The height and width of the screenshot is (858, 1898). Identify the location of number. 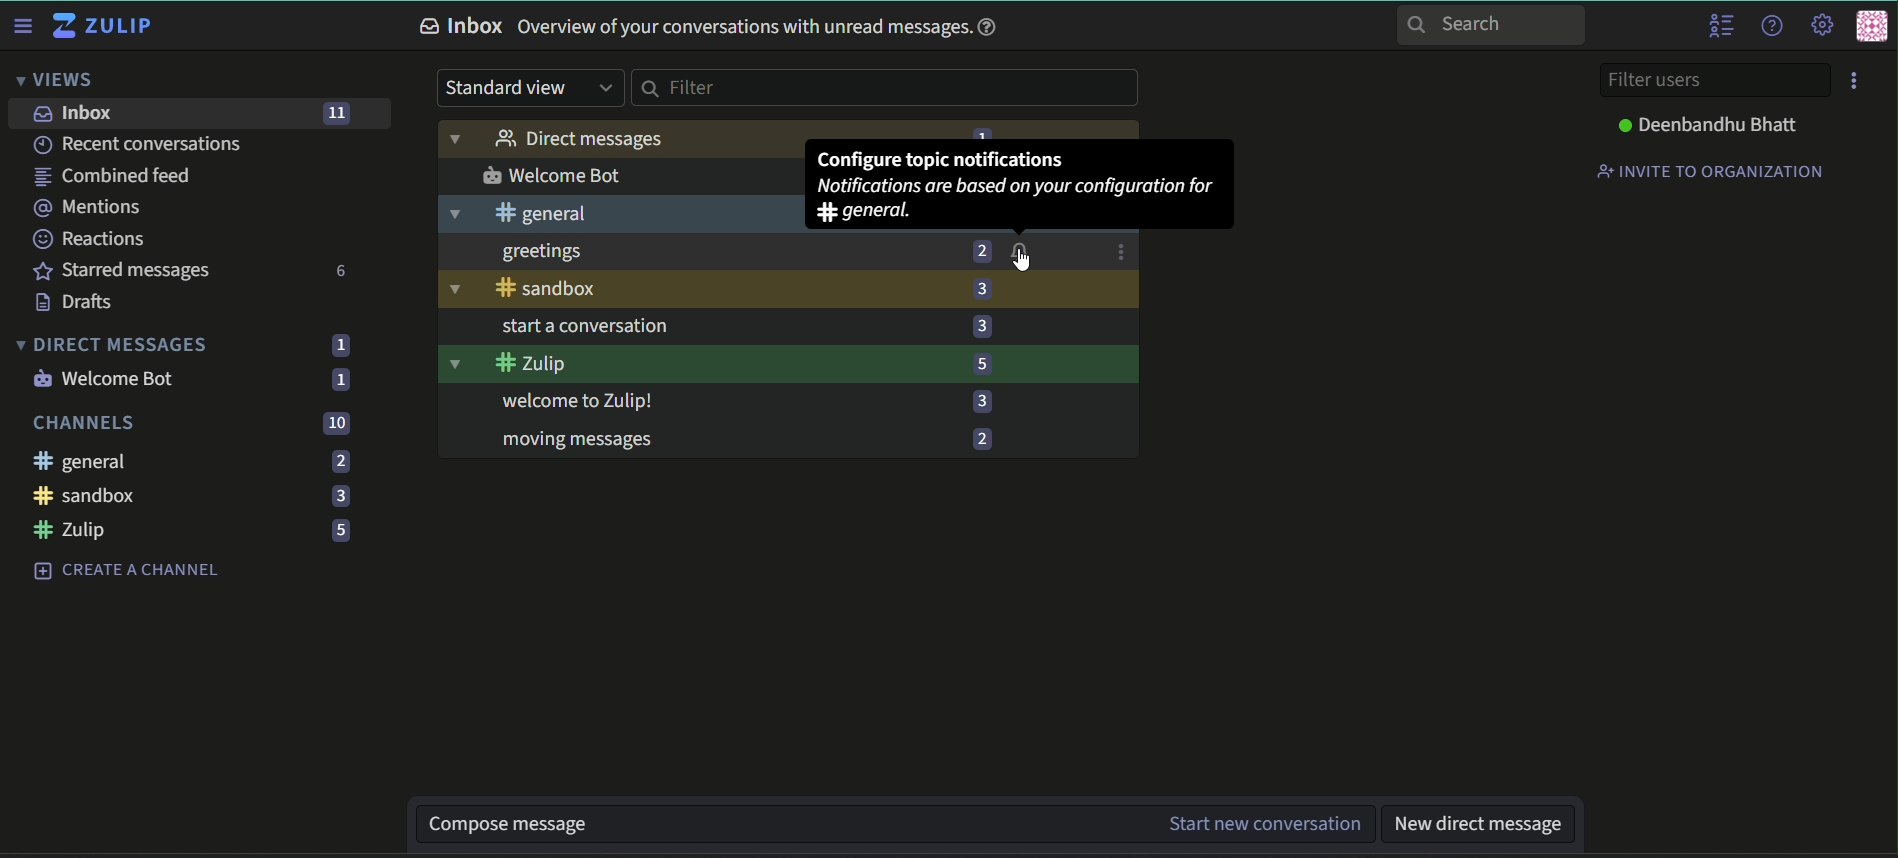
(983, 363).